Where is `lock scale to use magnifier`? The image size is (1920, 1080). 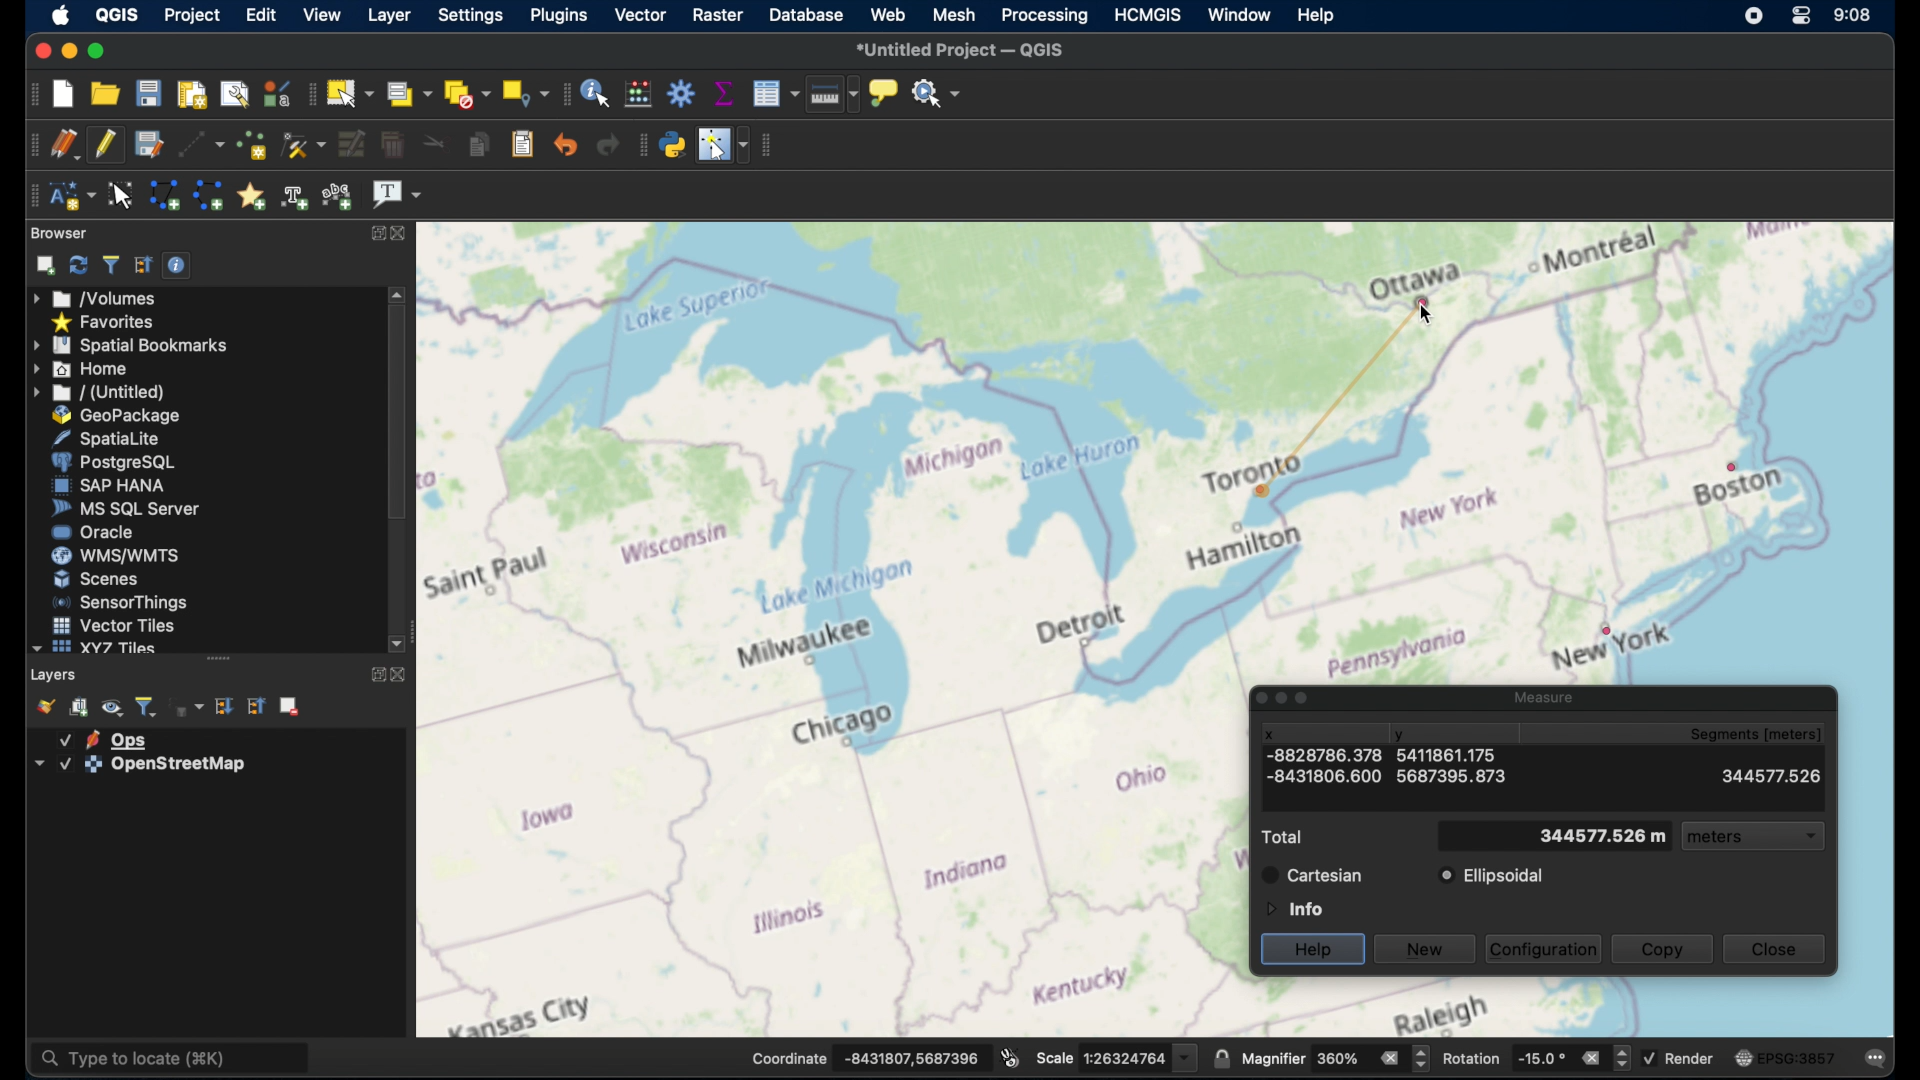 lock scale to use magnifier is located at coordinates (1221, 1059).